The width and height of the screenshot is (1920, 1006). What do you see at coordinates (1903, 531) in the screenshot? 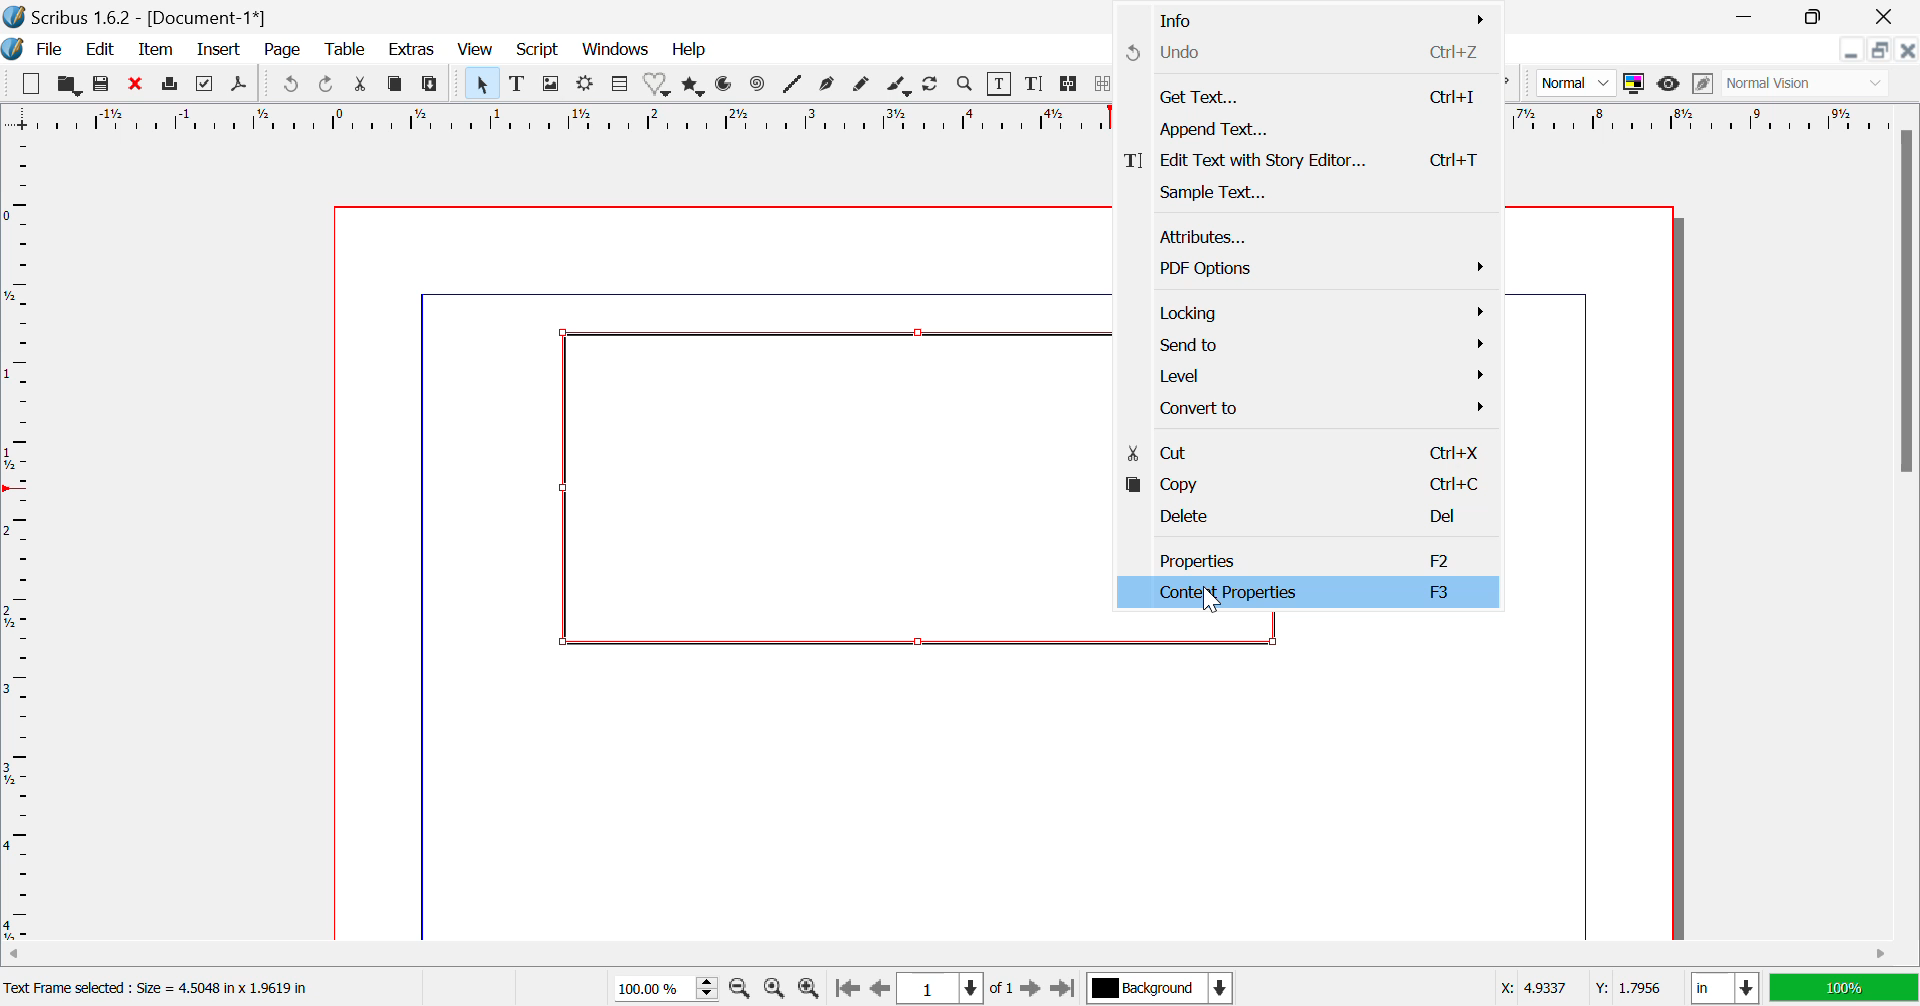
I see `Vertical Scroll Bar` at bounding box center [1903, 531].